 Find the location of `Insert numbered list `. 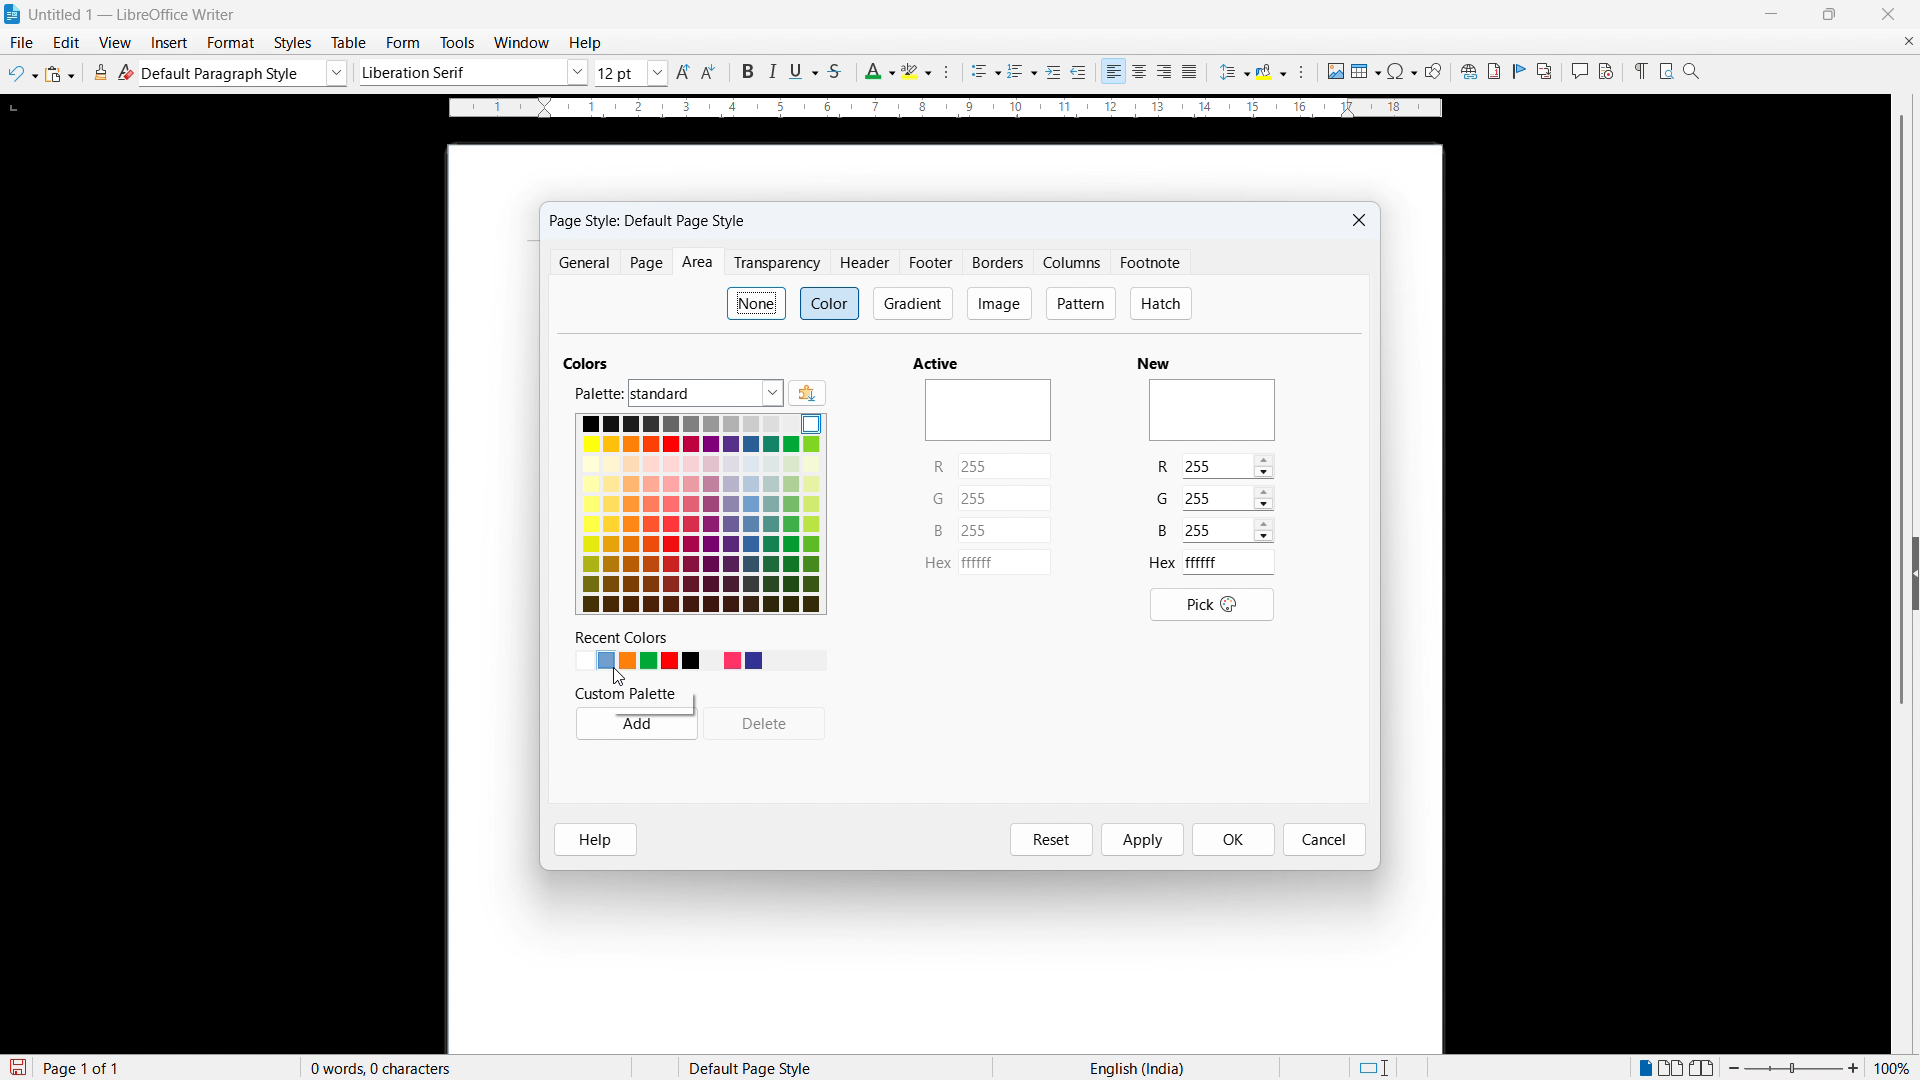

Insert numbered list  is located at coordinates (1022, 73).